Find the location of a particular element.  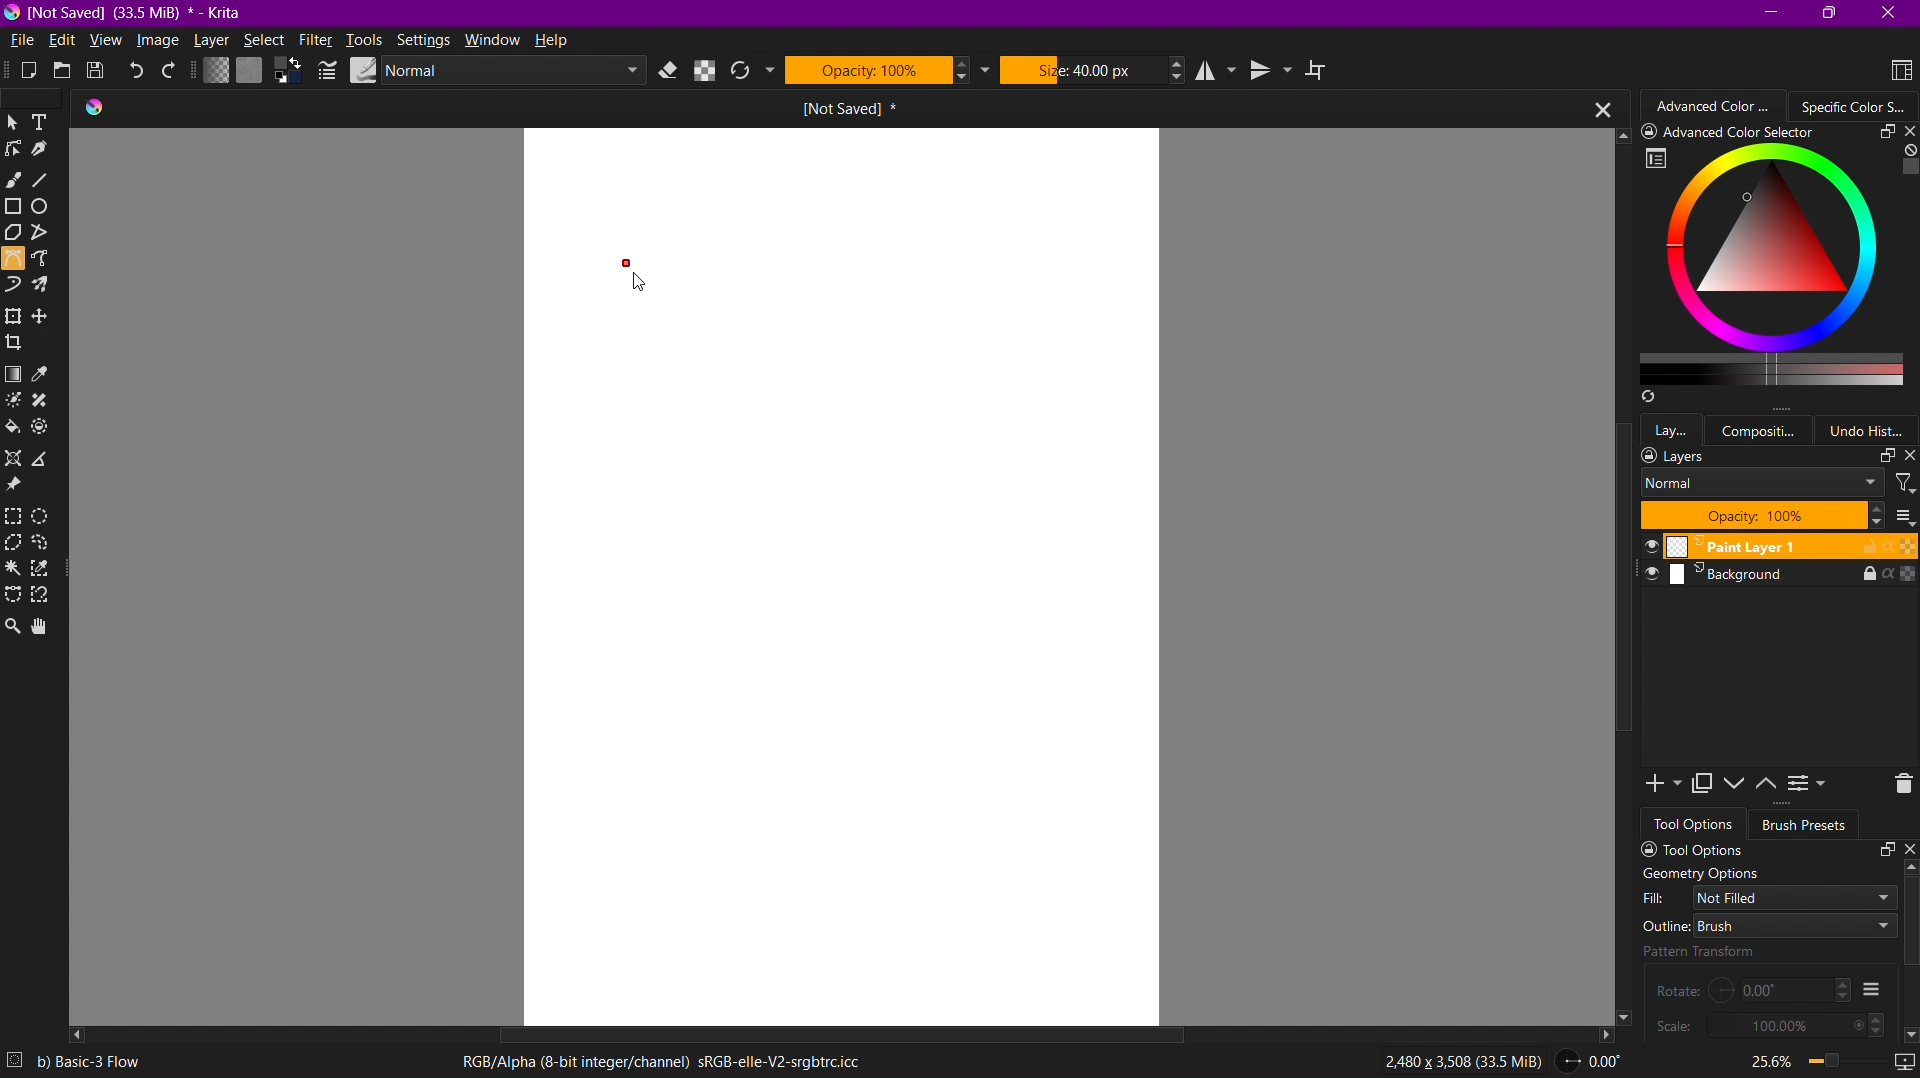

Dynamic Brush Tool is located at coordinates (14, 286).